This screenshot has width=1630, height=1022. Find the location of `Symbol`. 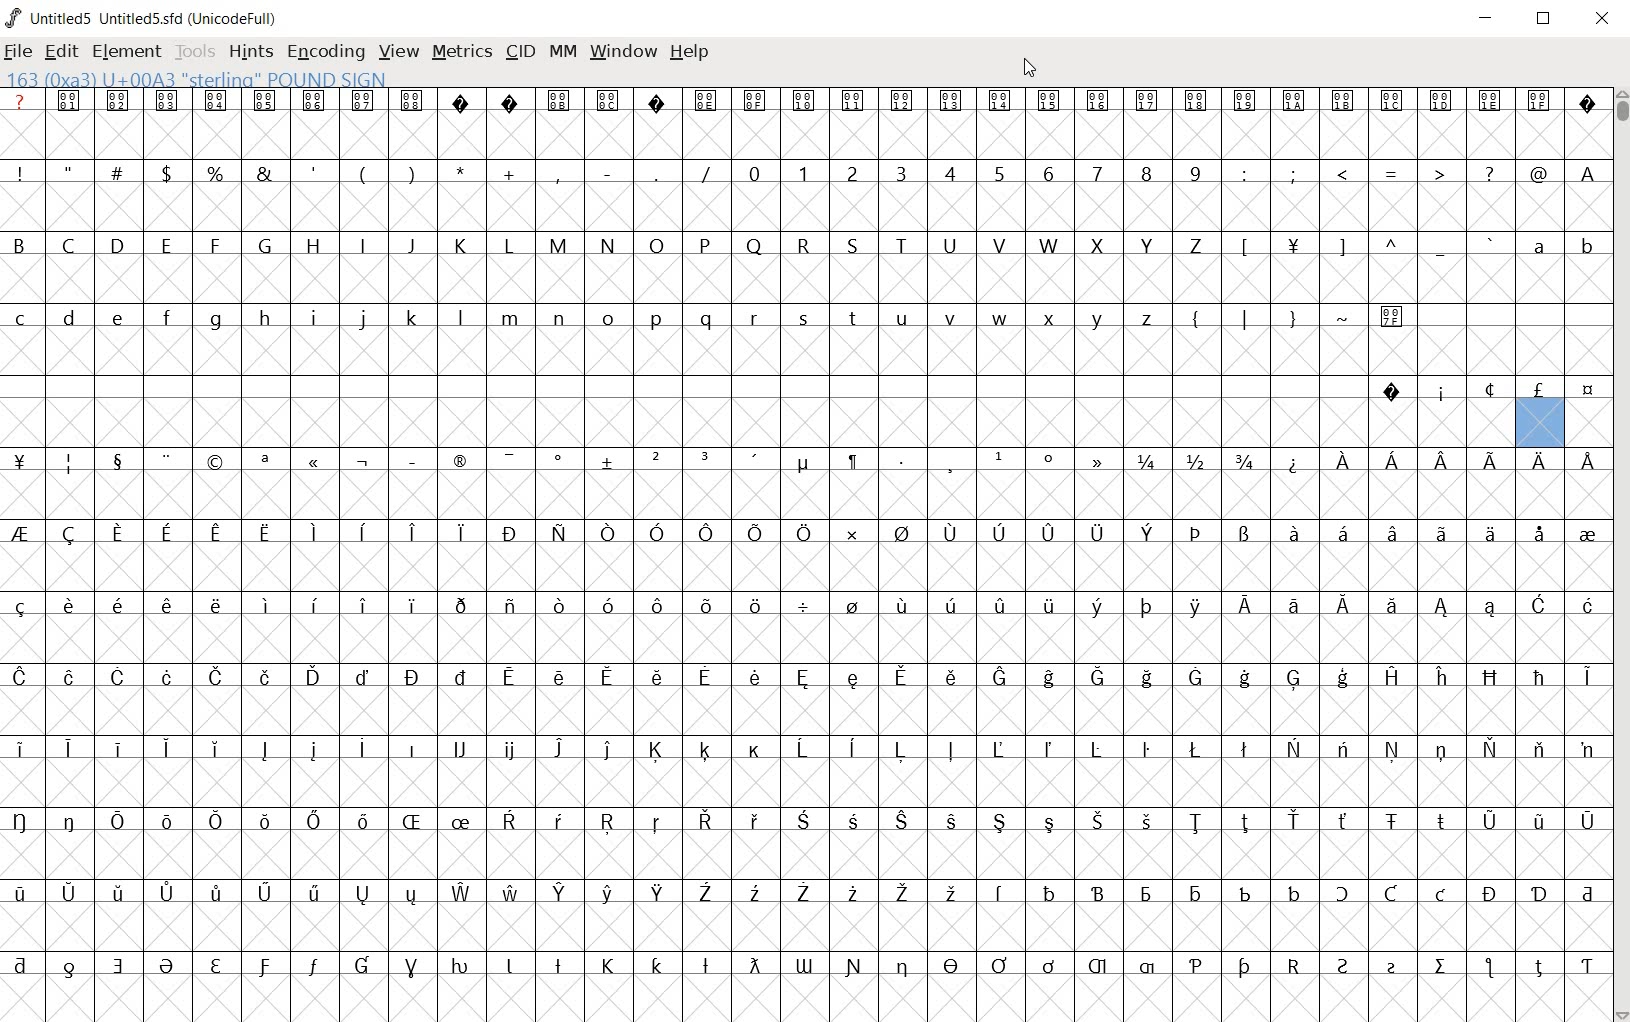

Symbol is located at coordinates (803, 894).